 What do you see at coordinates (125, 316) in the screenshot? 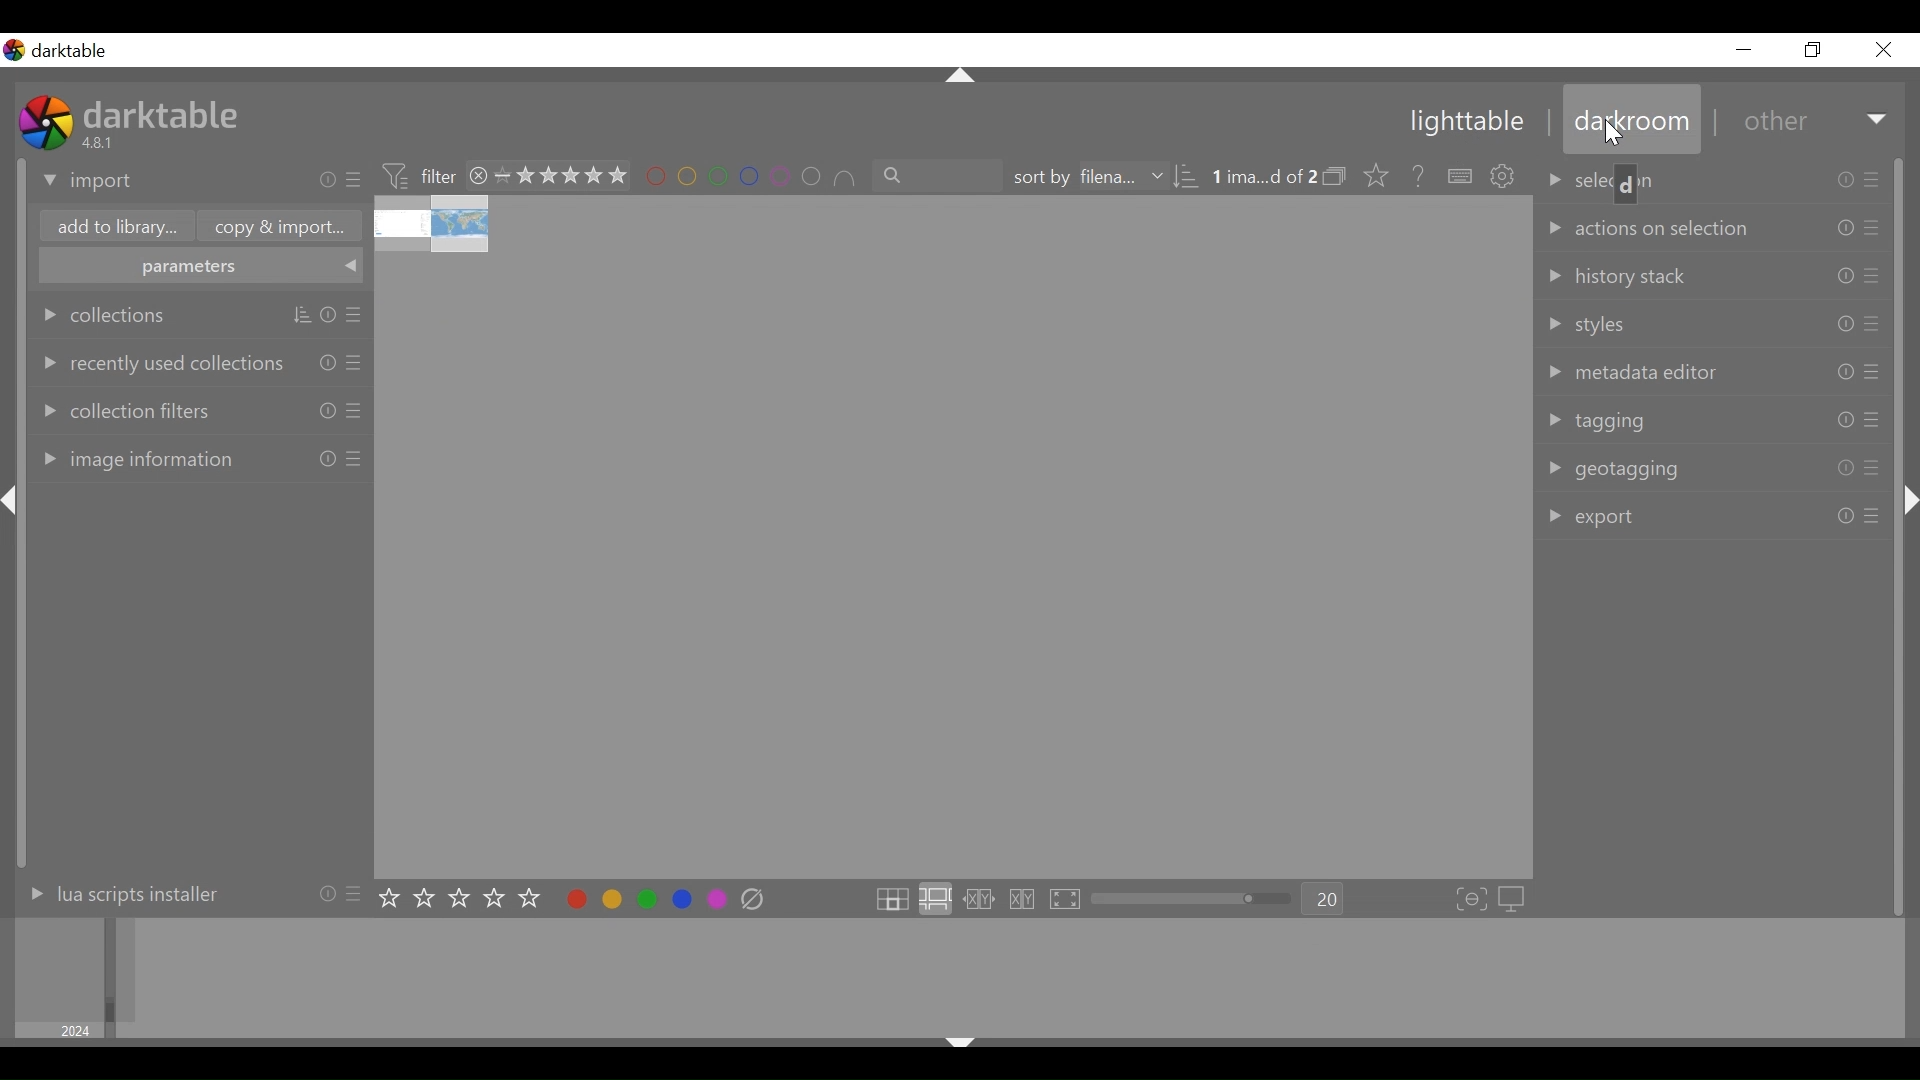
I see `collections` at bounding box center [125, 316].